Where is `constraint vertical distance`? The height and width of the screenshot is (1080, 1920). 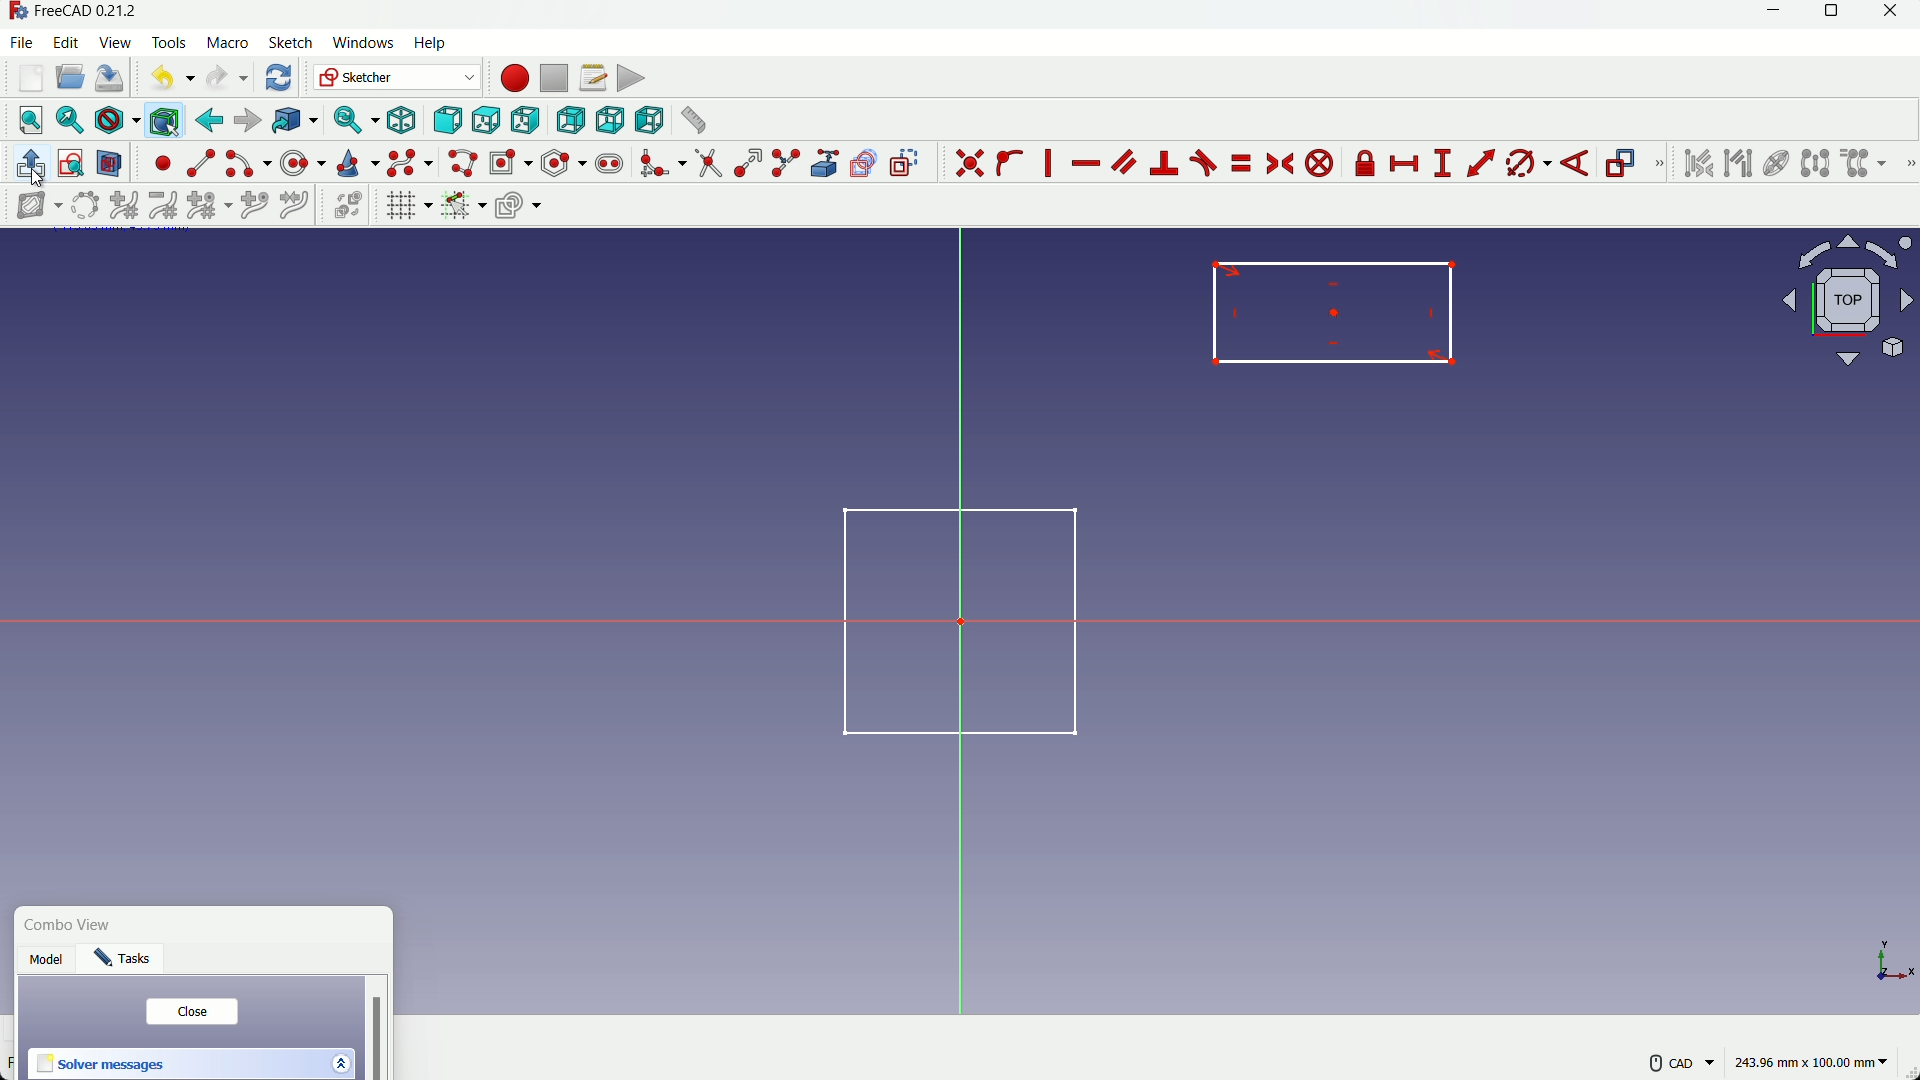
constraint vertical distance is located at coordinates (1442, 164).